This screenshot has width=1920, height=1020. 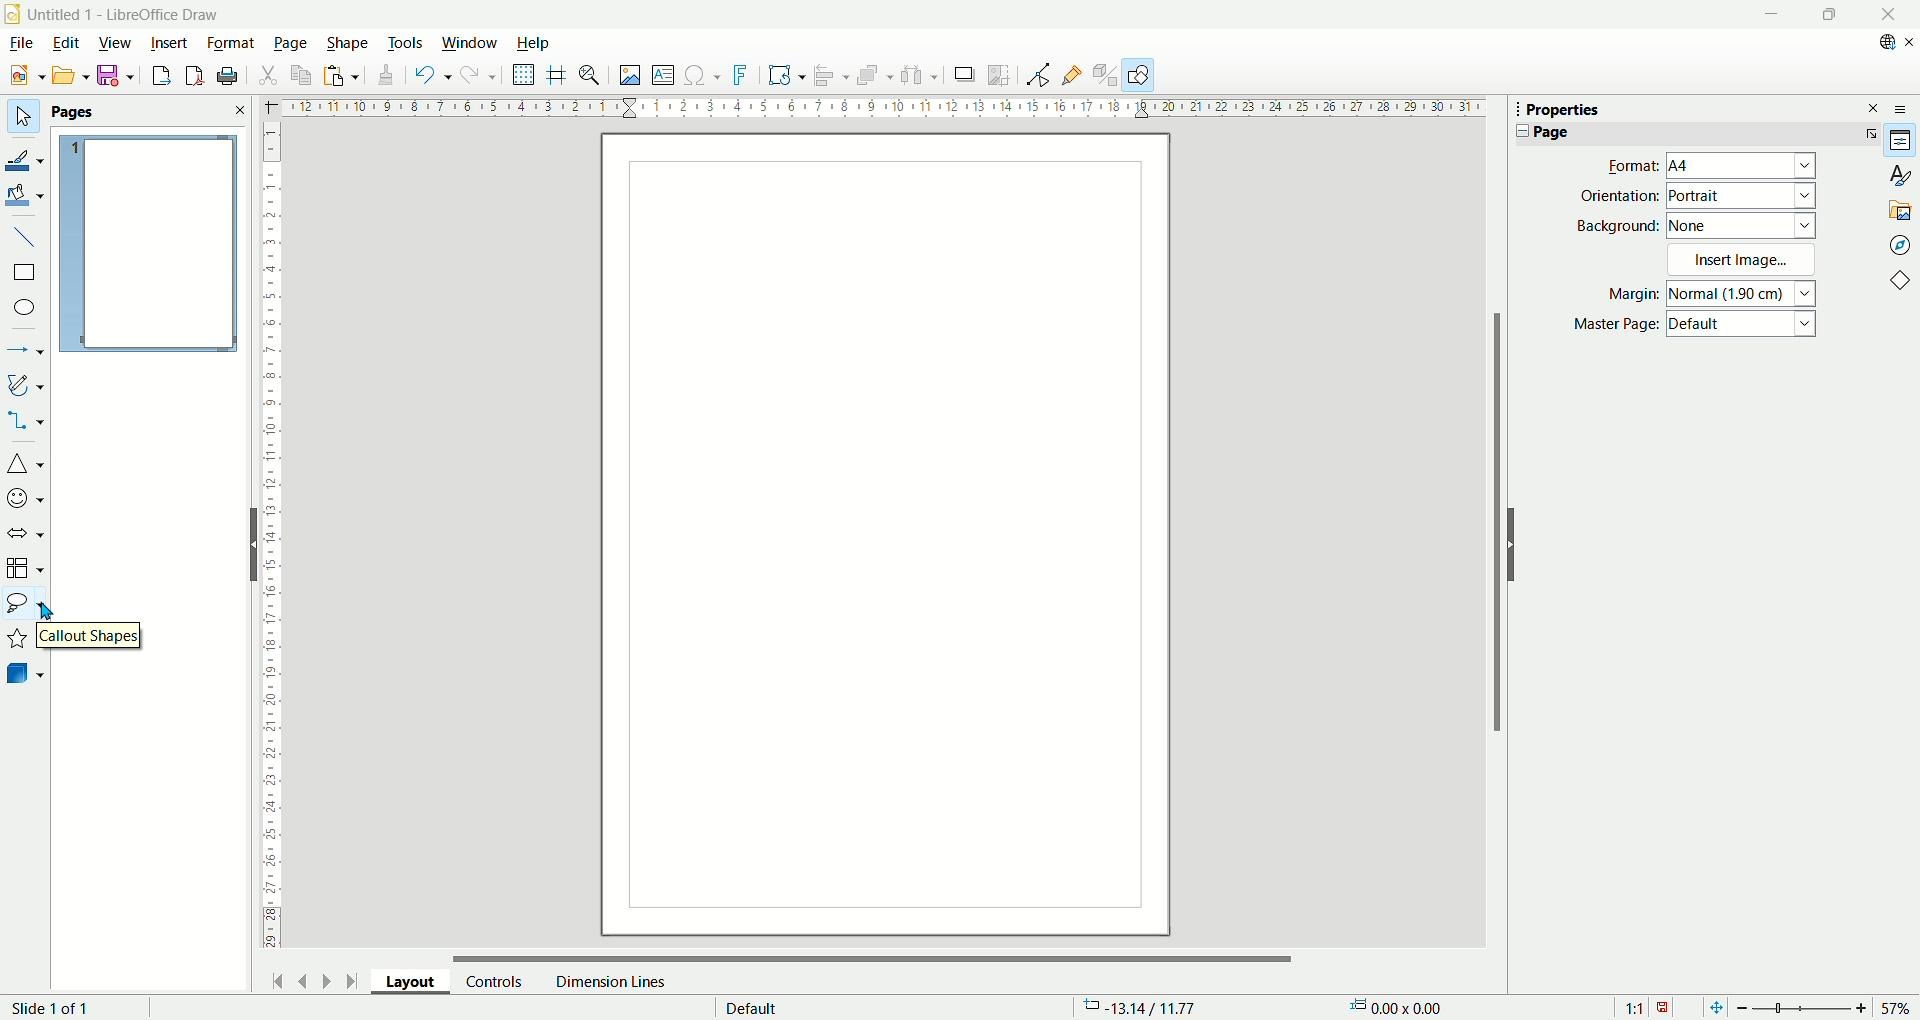 I want to click on Portrait, so click(x=1742, y=196).